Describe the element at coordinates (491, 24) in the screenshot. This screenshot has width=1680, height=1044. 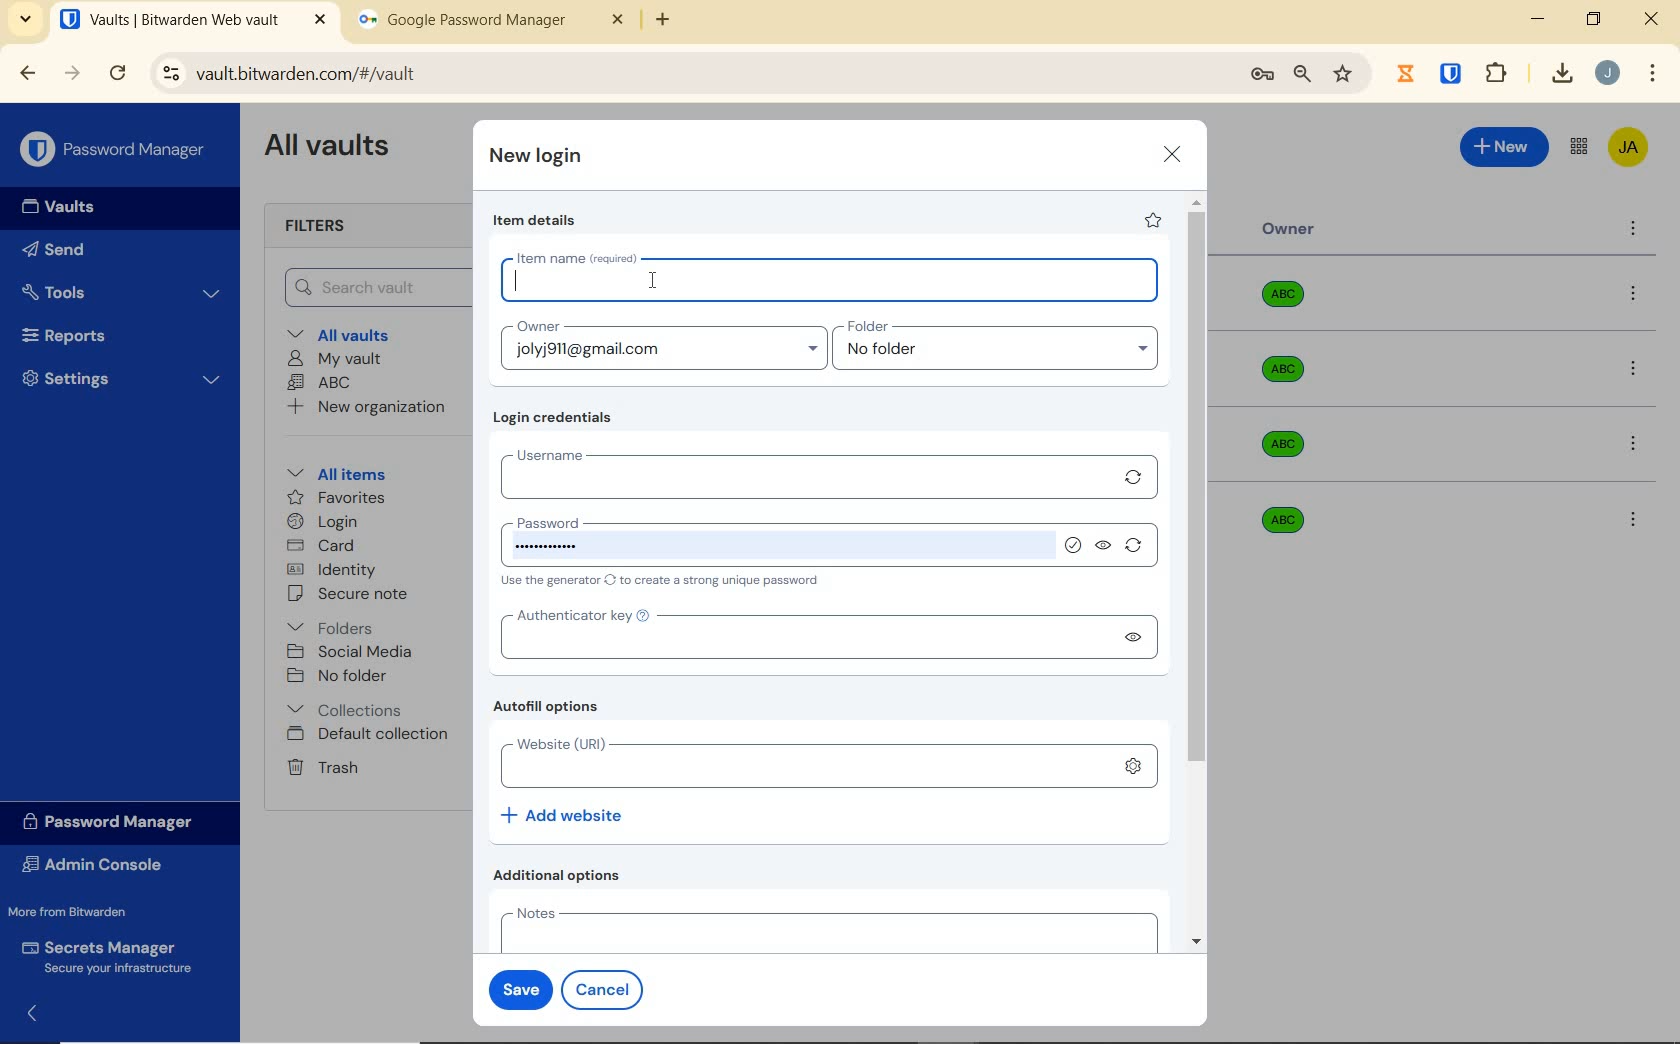
I see `tab` at that location.